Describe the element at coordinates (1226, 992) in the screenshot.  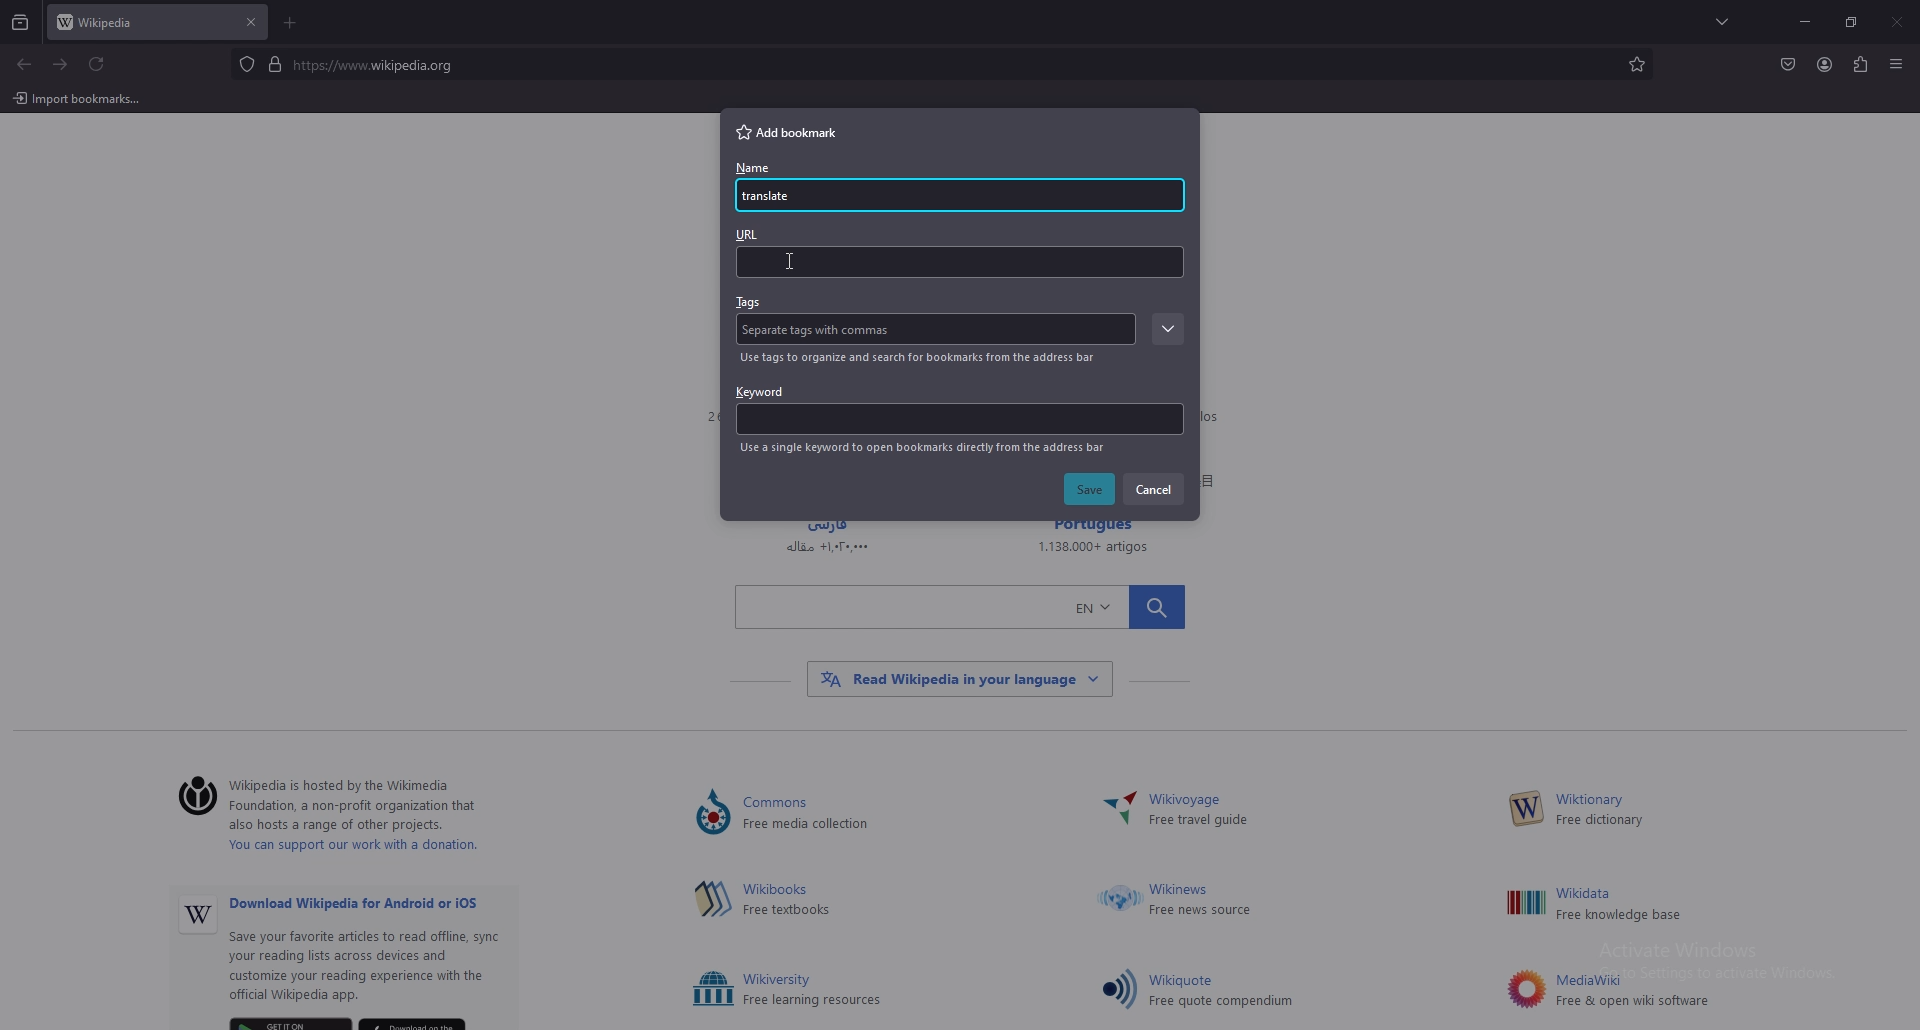
I see `` at that location.